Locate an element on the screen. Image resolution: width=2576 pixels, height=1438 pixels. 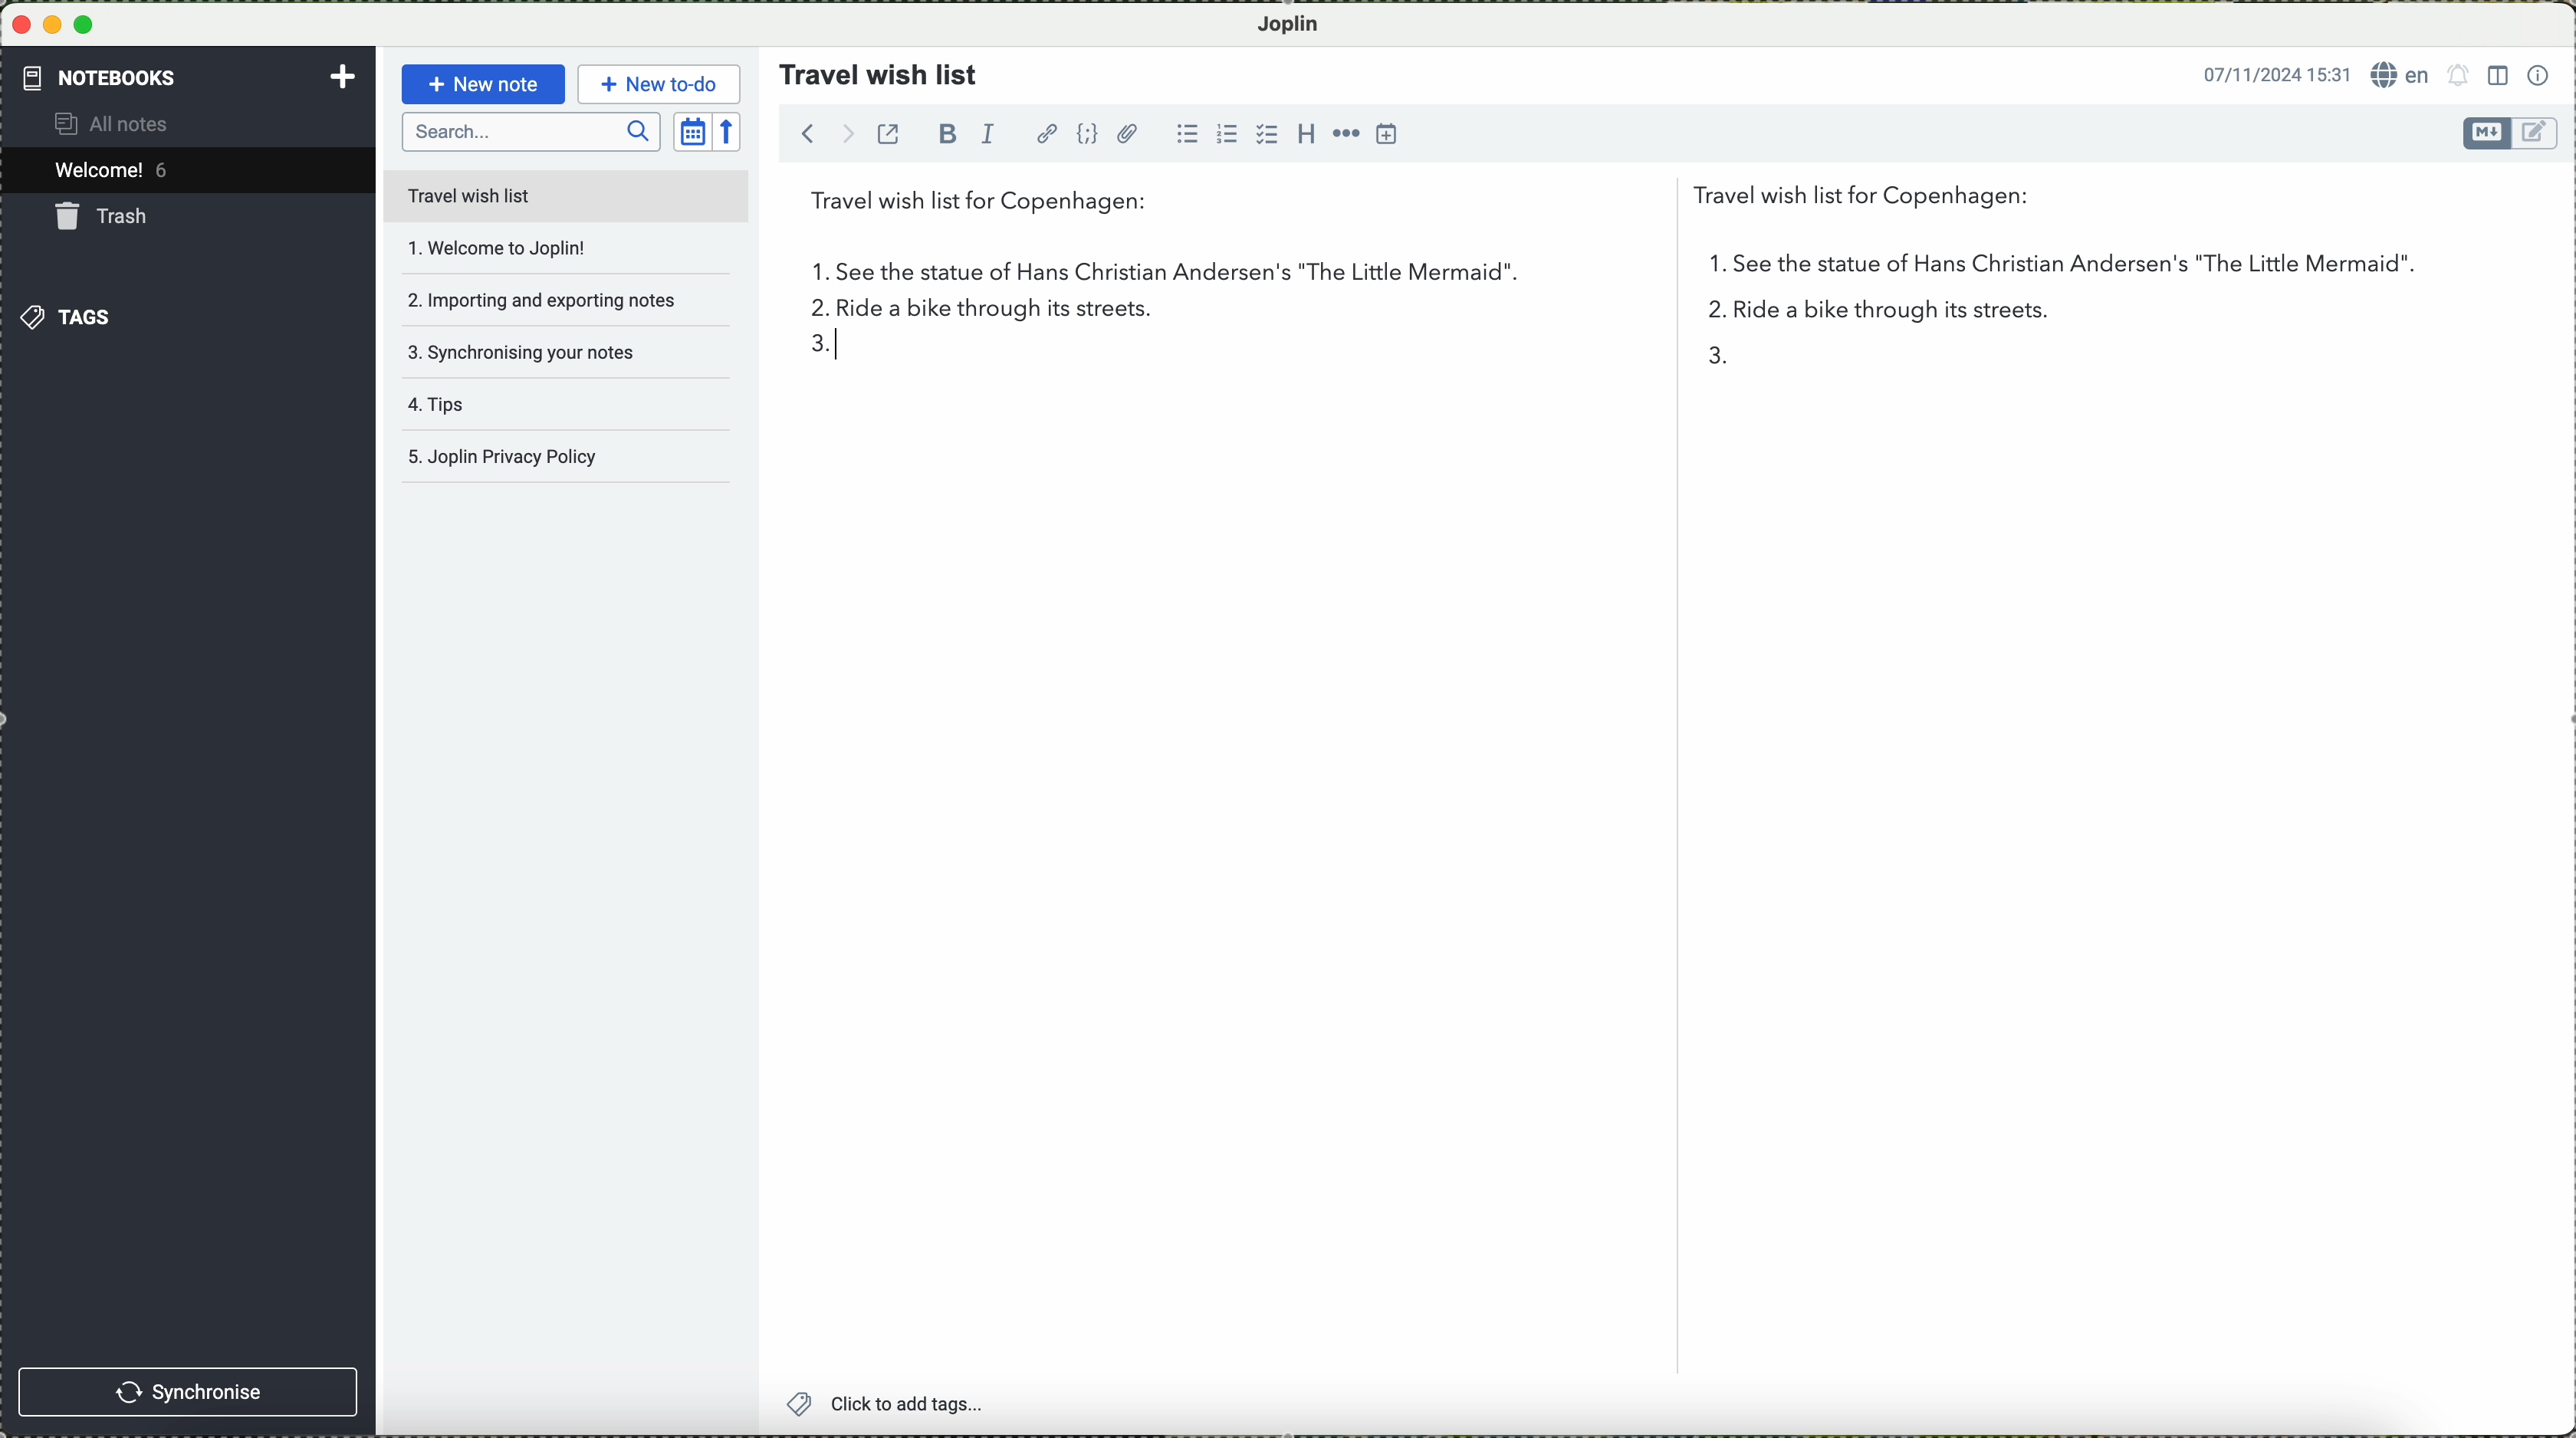
reverse sort order is located at coordinates (732, 130).